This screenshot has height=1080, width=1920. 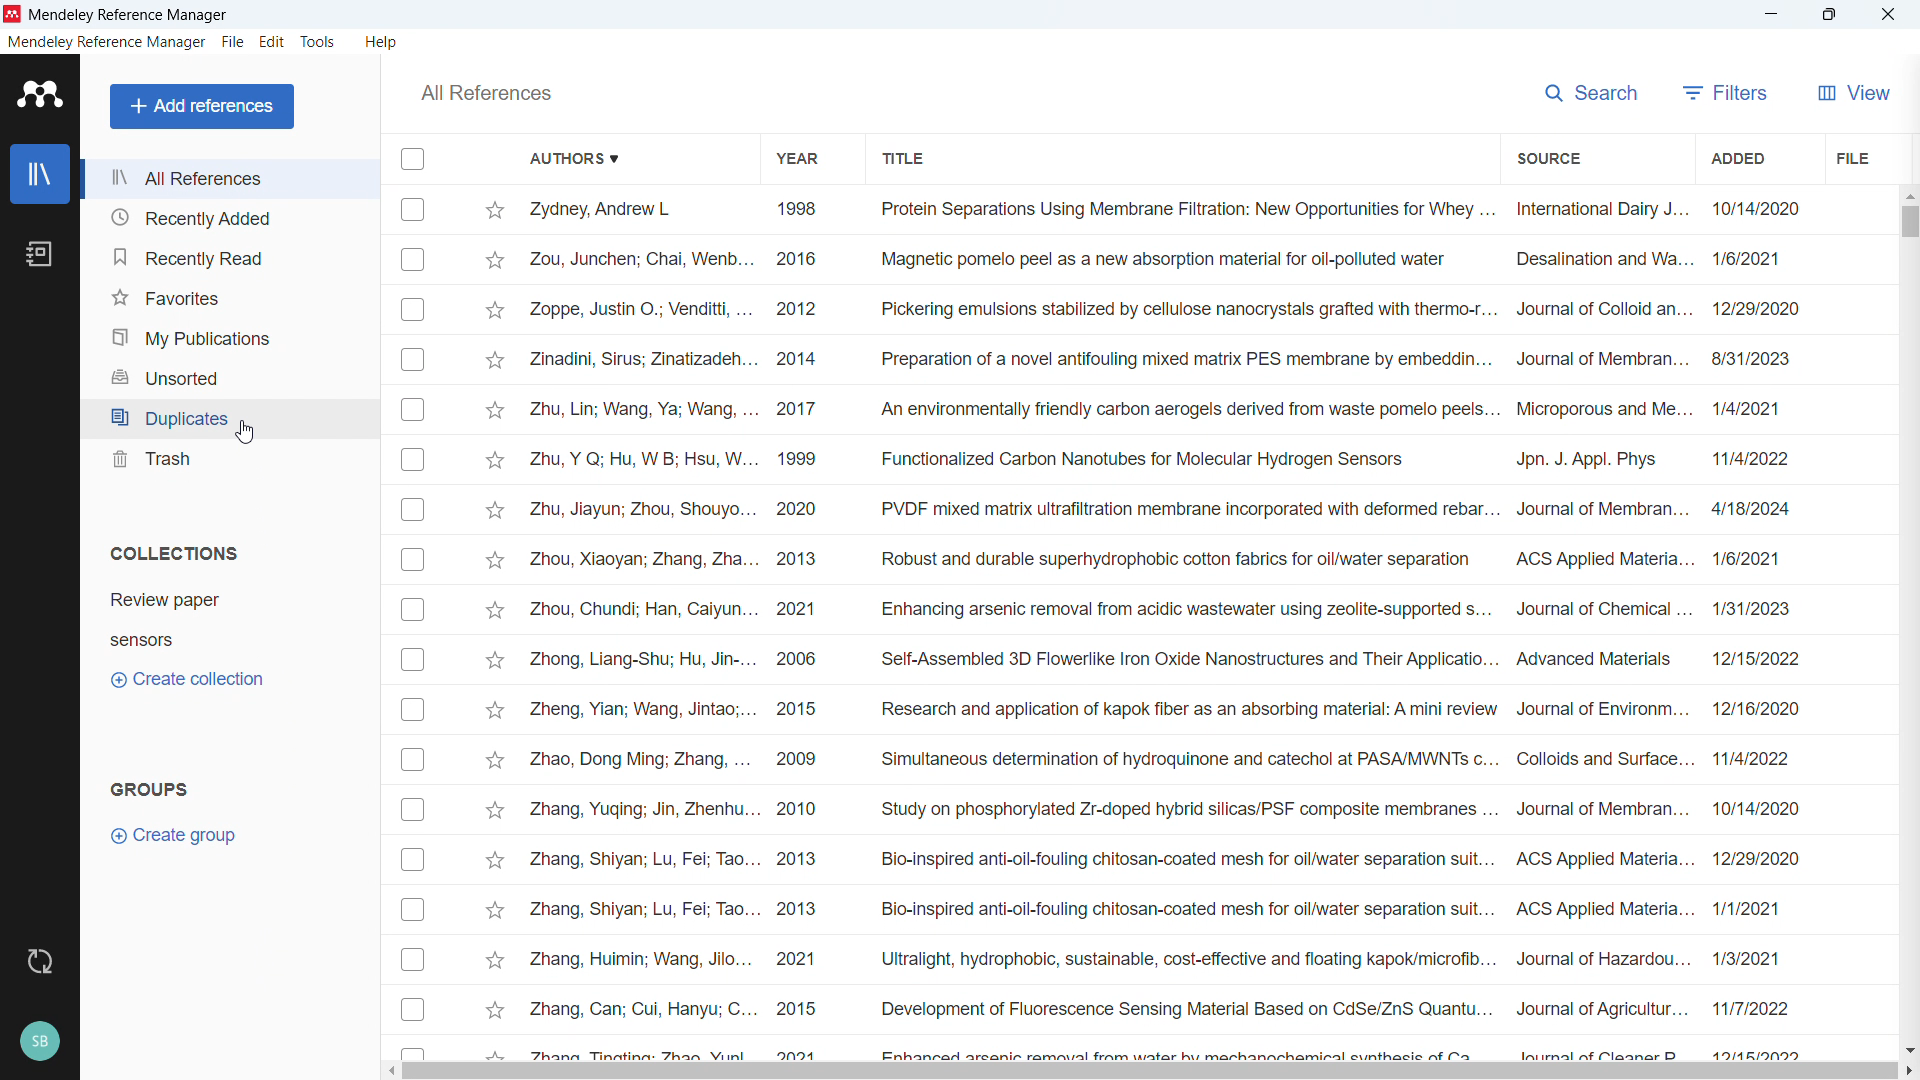 What do you see at coordinates (1908, 1050) in the screenshot?
I see `Scroll down ` at bounding box center [1908, 1050].